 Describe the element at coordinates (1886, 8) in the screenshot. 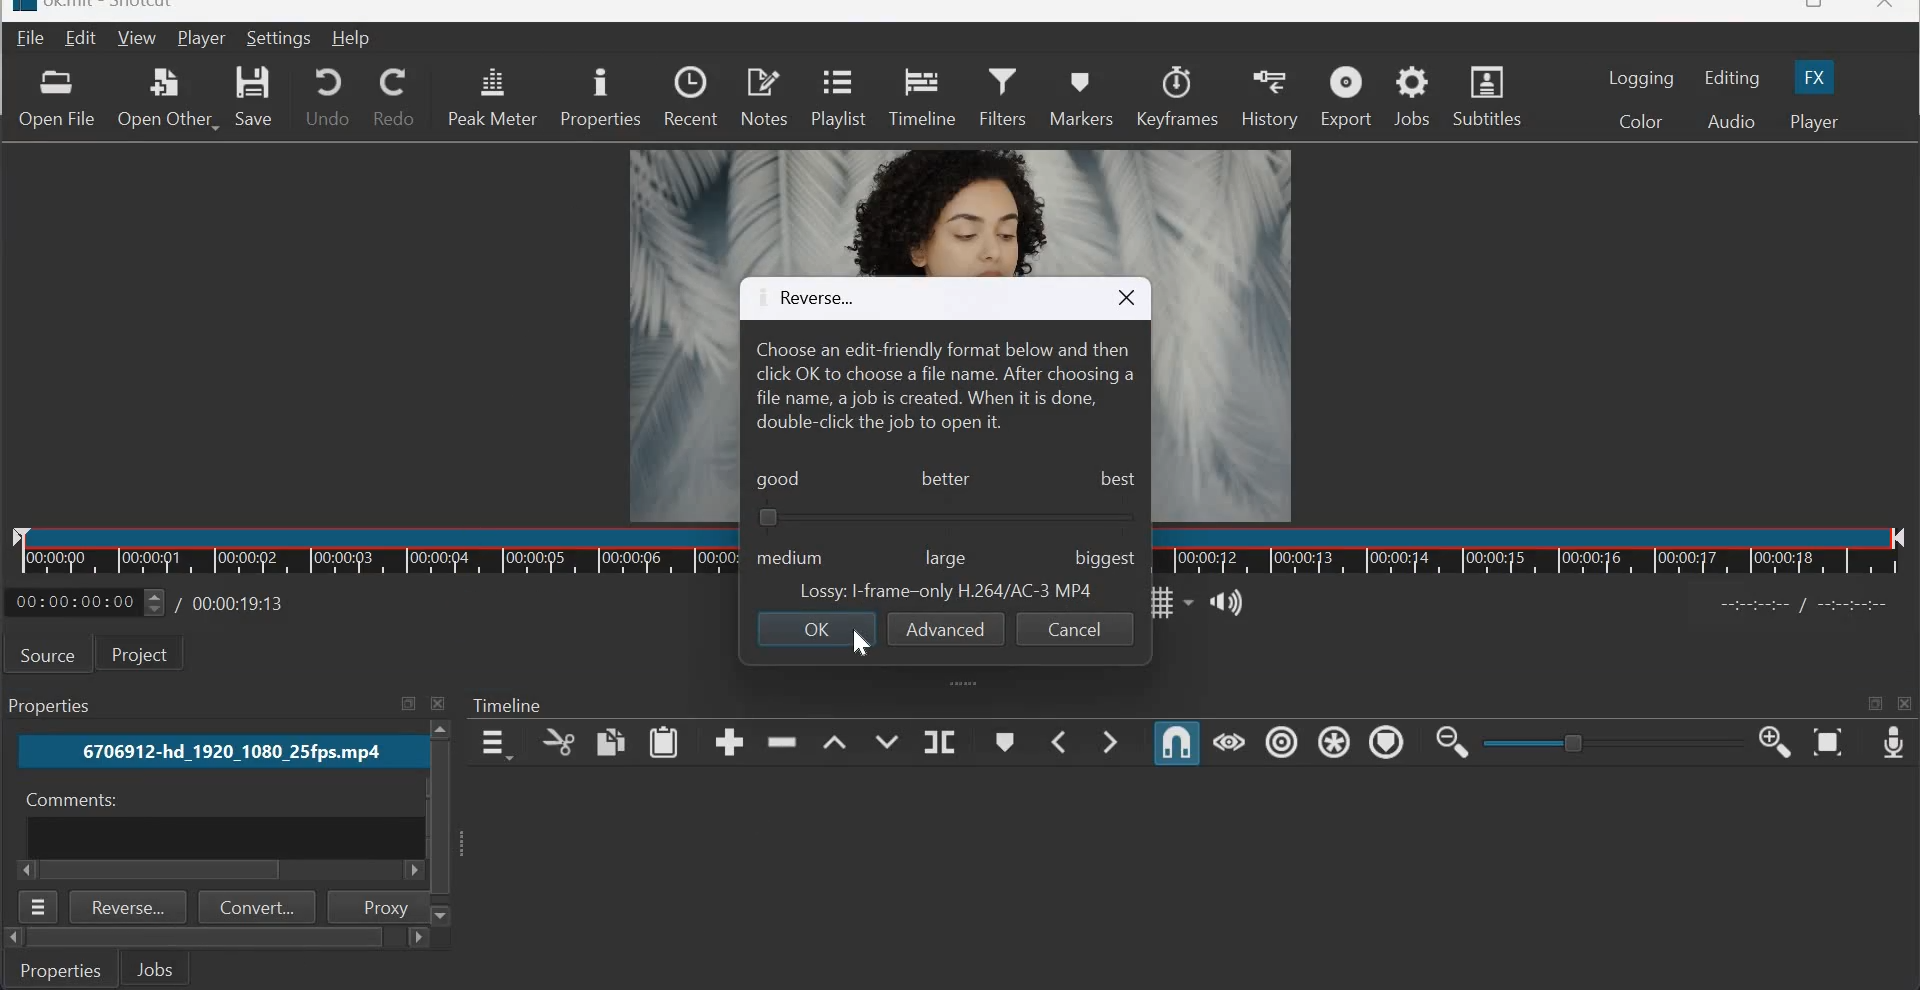

I see `close` at that location.